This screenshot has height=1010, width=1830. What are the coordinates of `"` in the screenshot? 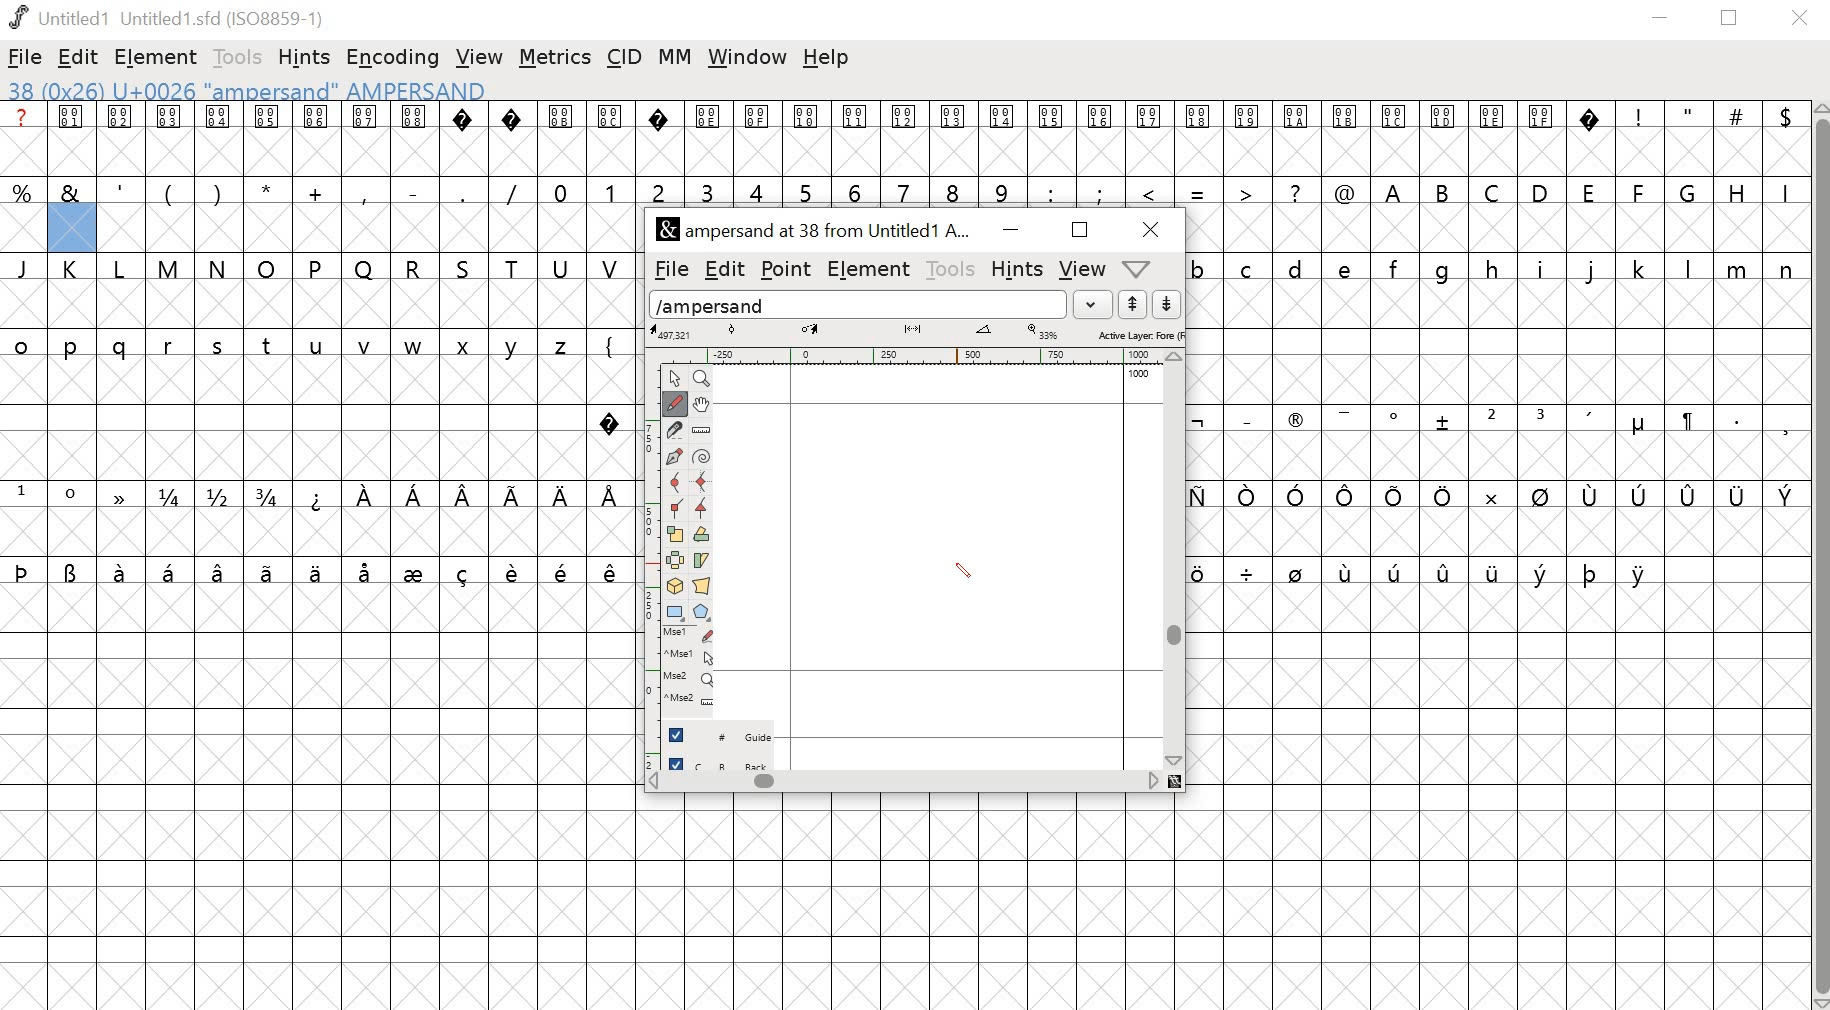 It's located at (1689, 141).